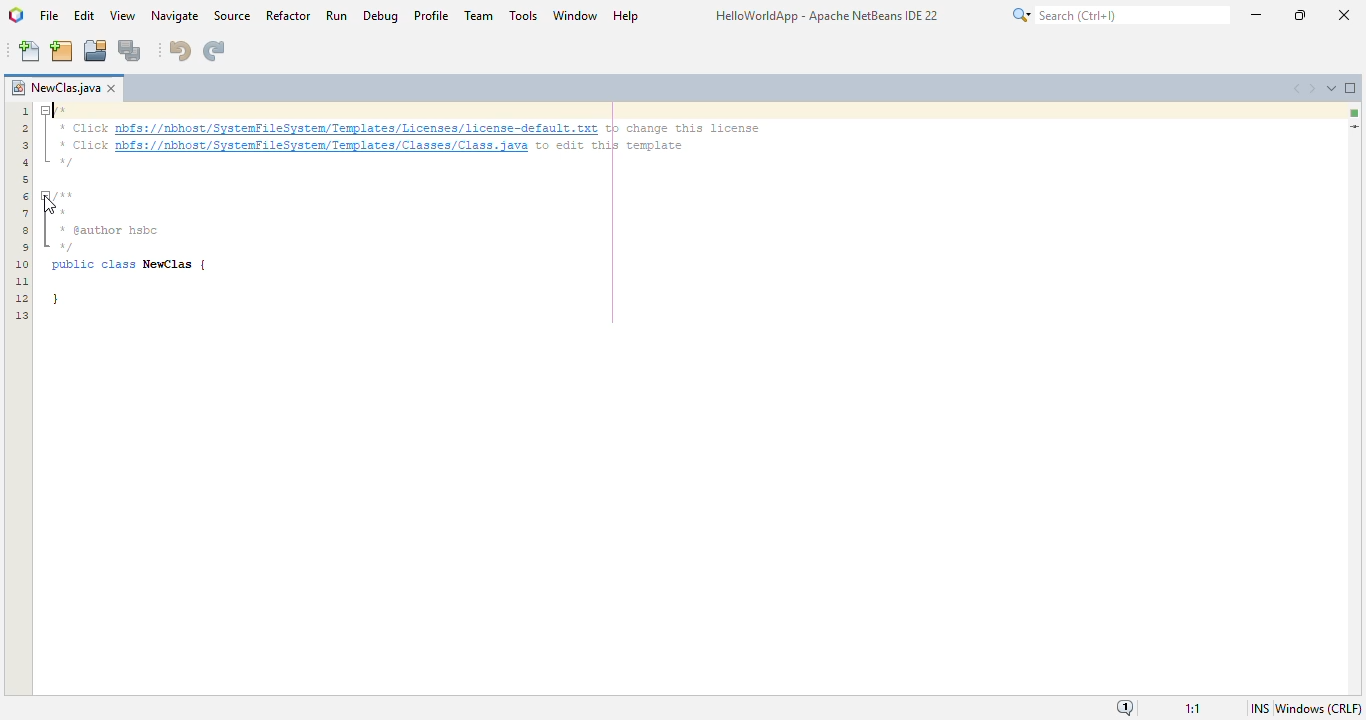 The width and height of the screenshot is (1366, 720). I want to click on logo, so click(16, 15).